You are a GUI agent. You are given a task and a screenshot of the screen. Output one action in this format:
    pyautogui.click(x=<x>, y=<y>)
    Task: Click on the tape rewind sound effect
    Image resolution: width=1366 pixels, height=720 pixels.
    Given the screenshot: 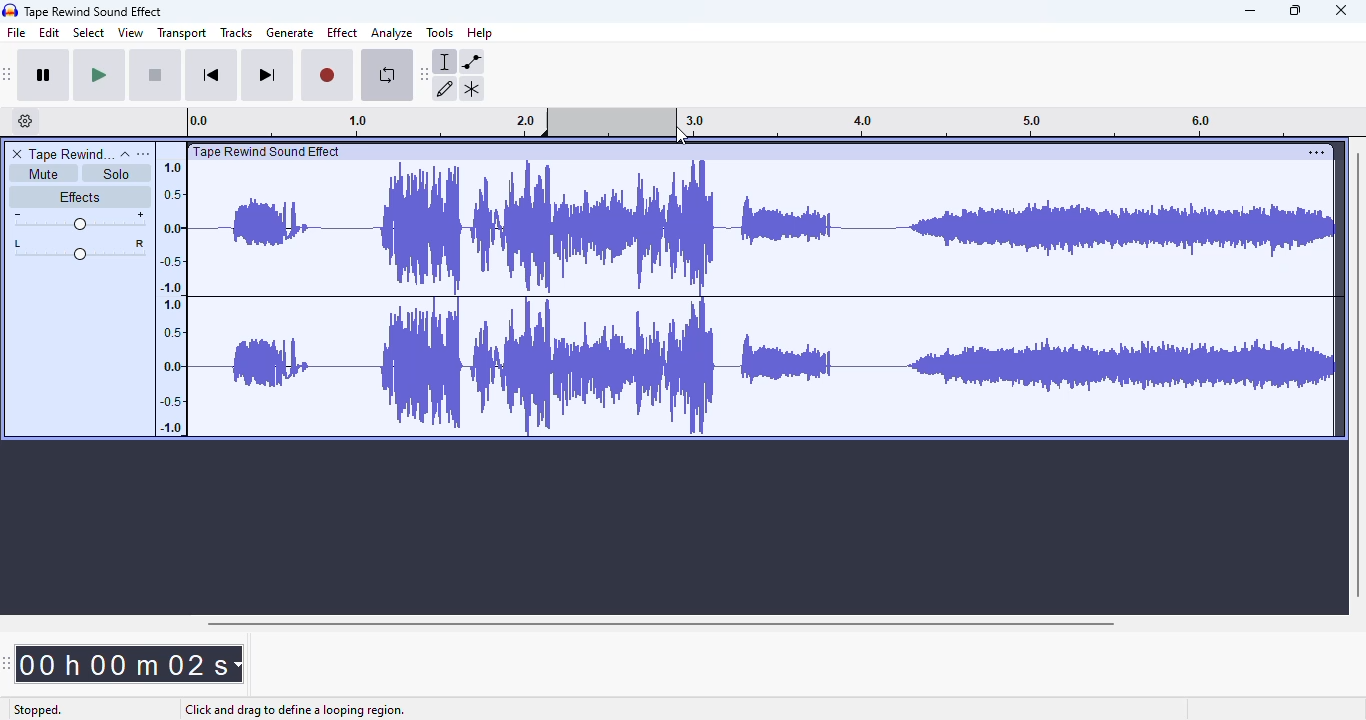 What is the action you would take?
    pyautogui.click(x=70, y=153)
    